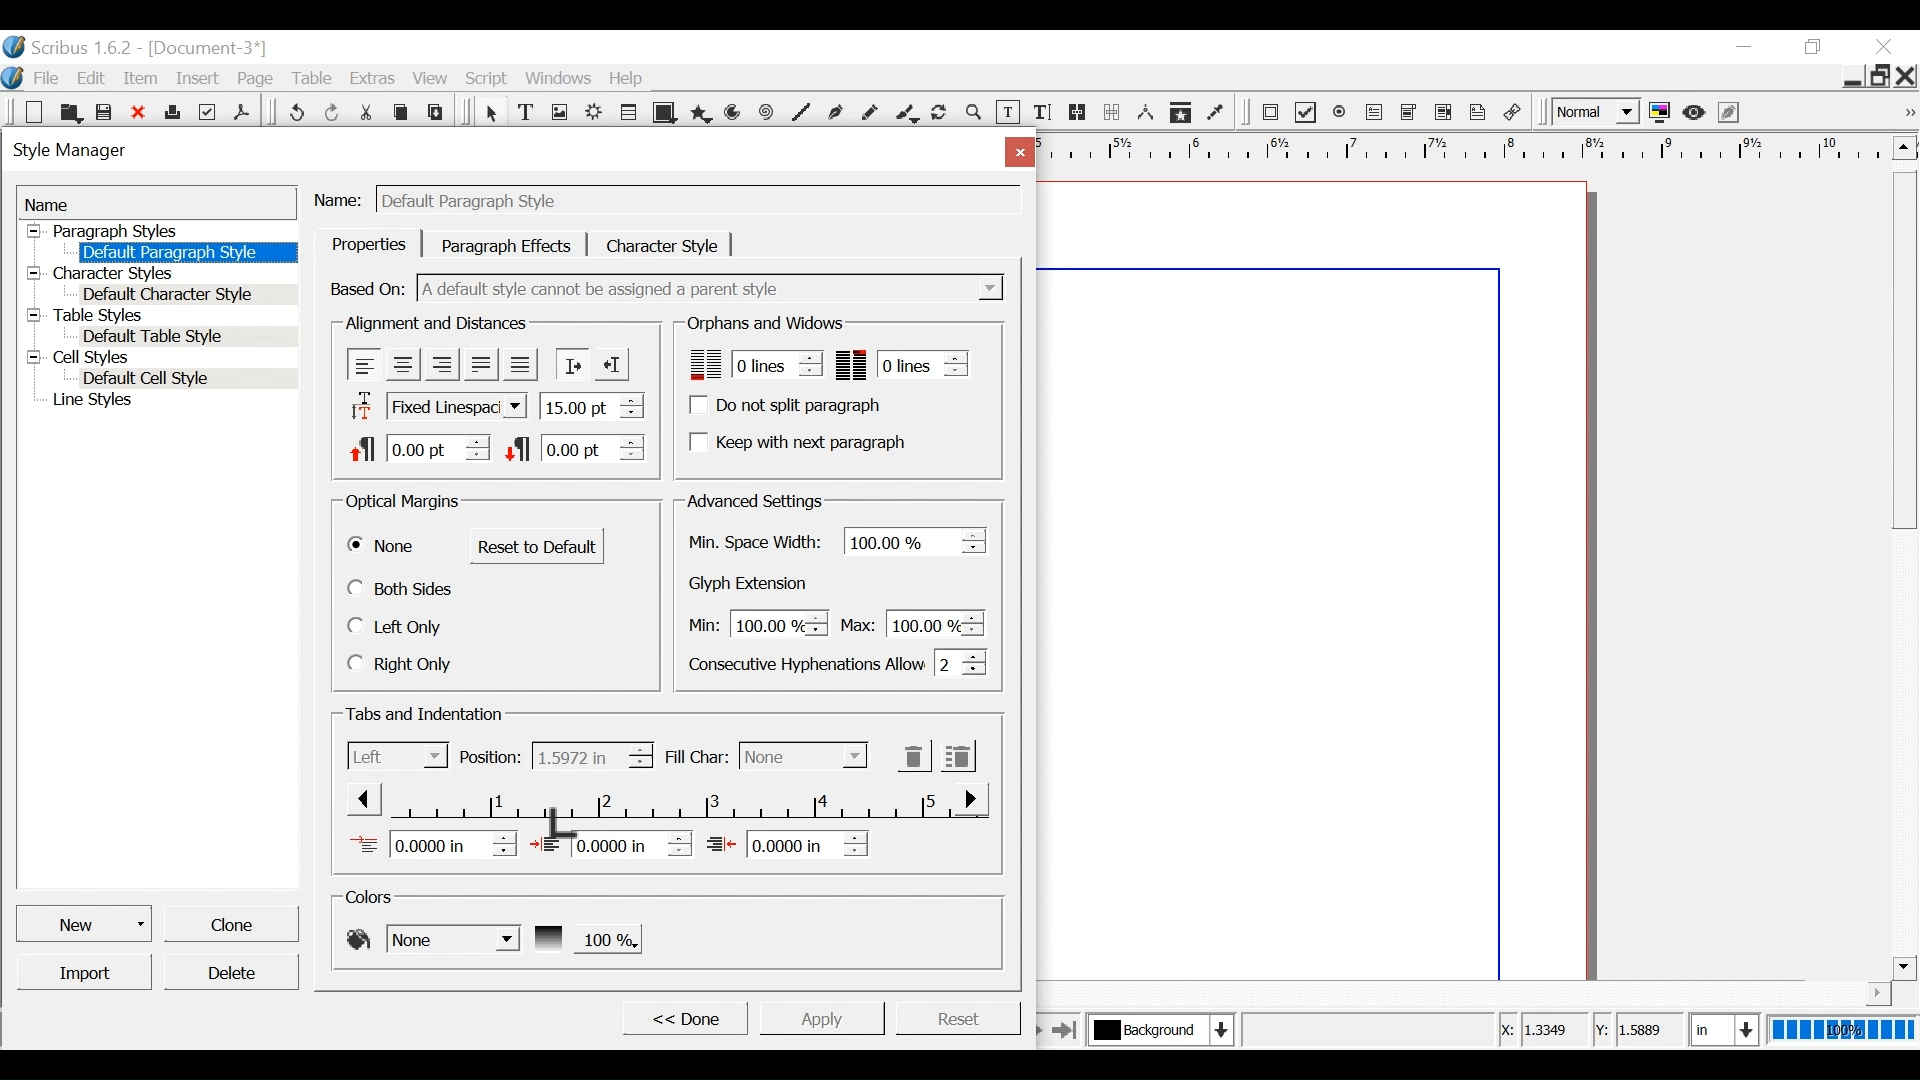  Describe the element at coordinates (419, 446) in the screenshot. I see `Space Above` at that location.